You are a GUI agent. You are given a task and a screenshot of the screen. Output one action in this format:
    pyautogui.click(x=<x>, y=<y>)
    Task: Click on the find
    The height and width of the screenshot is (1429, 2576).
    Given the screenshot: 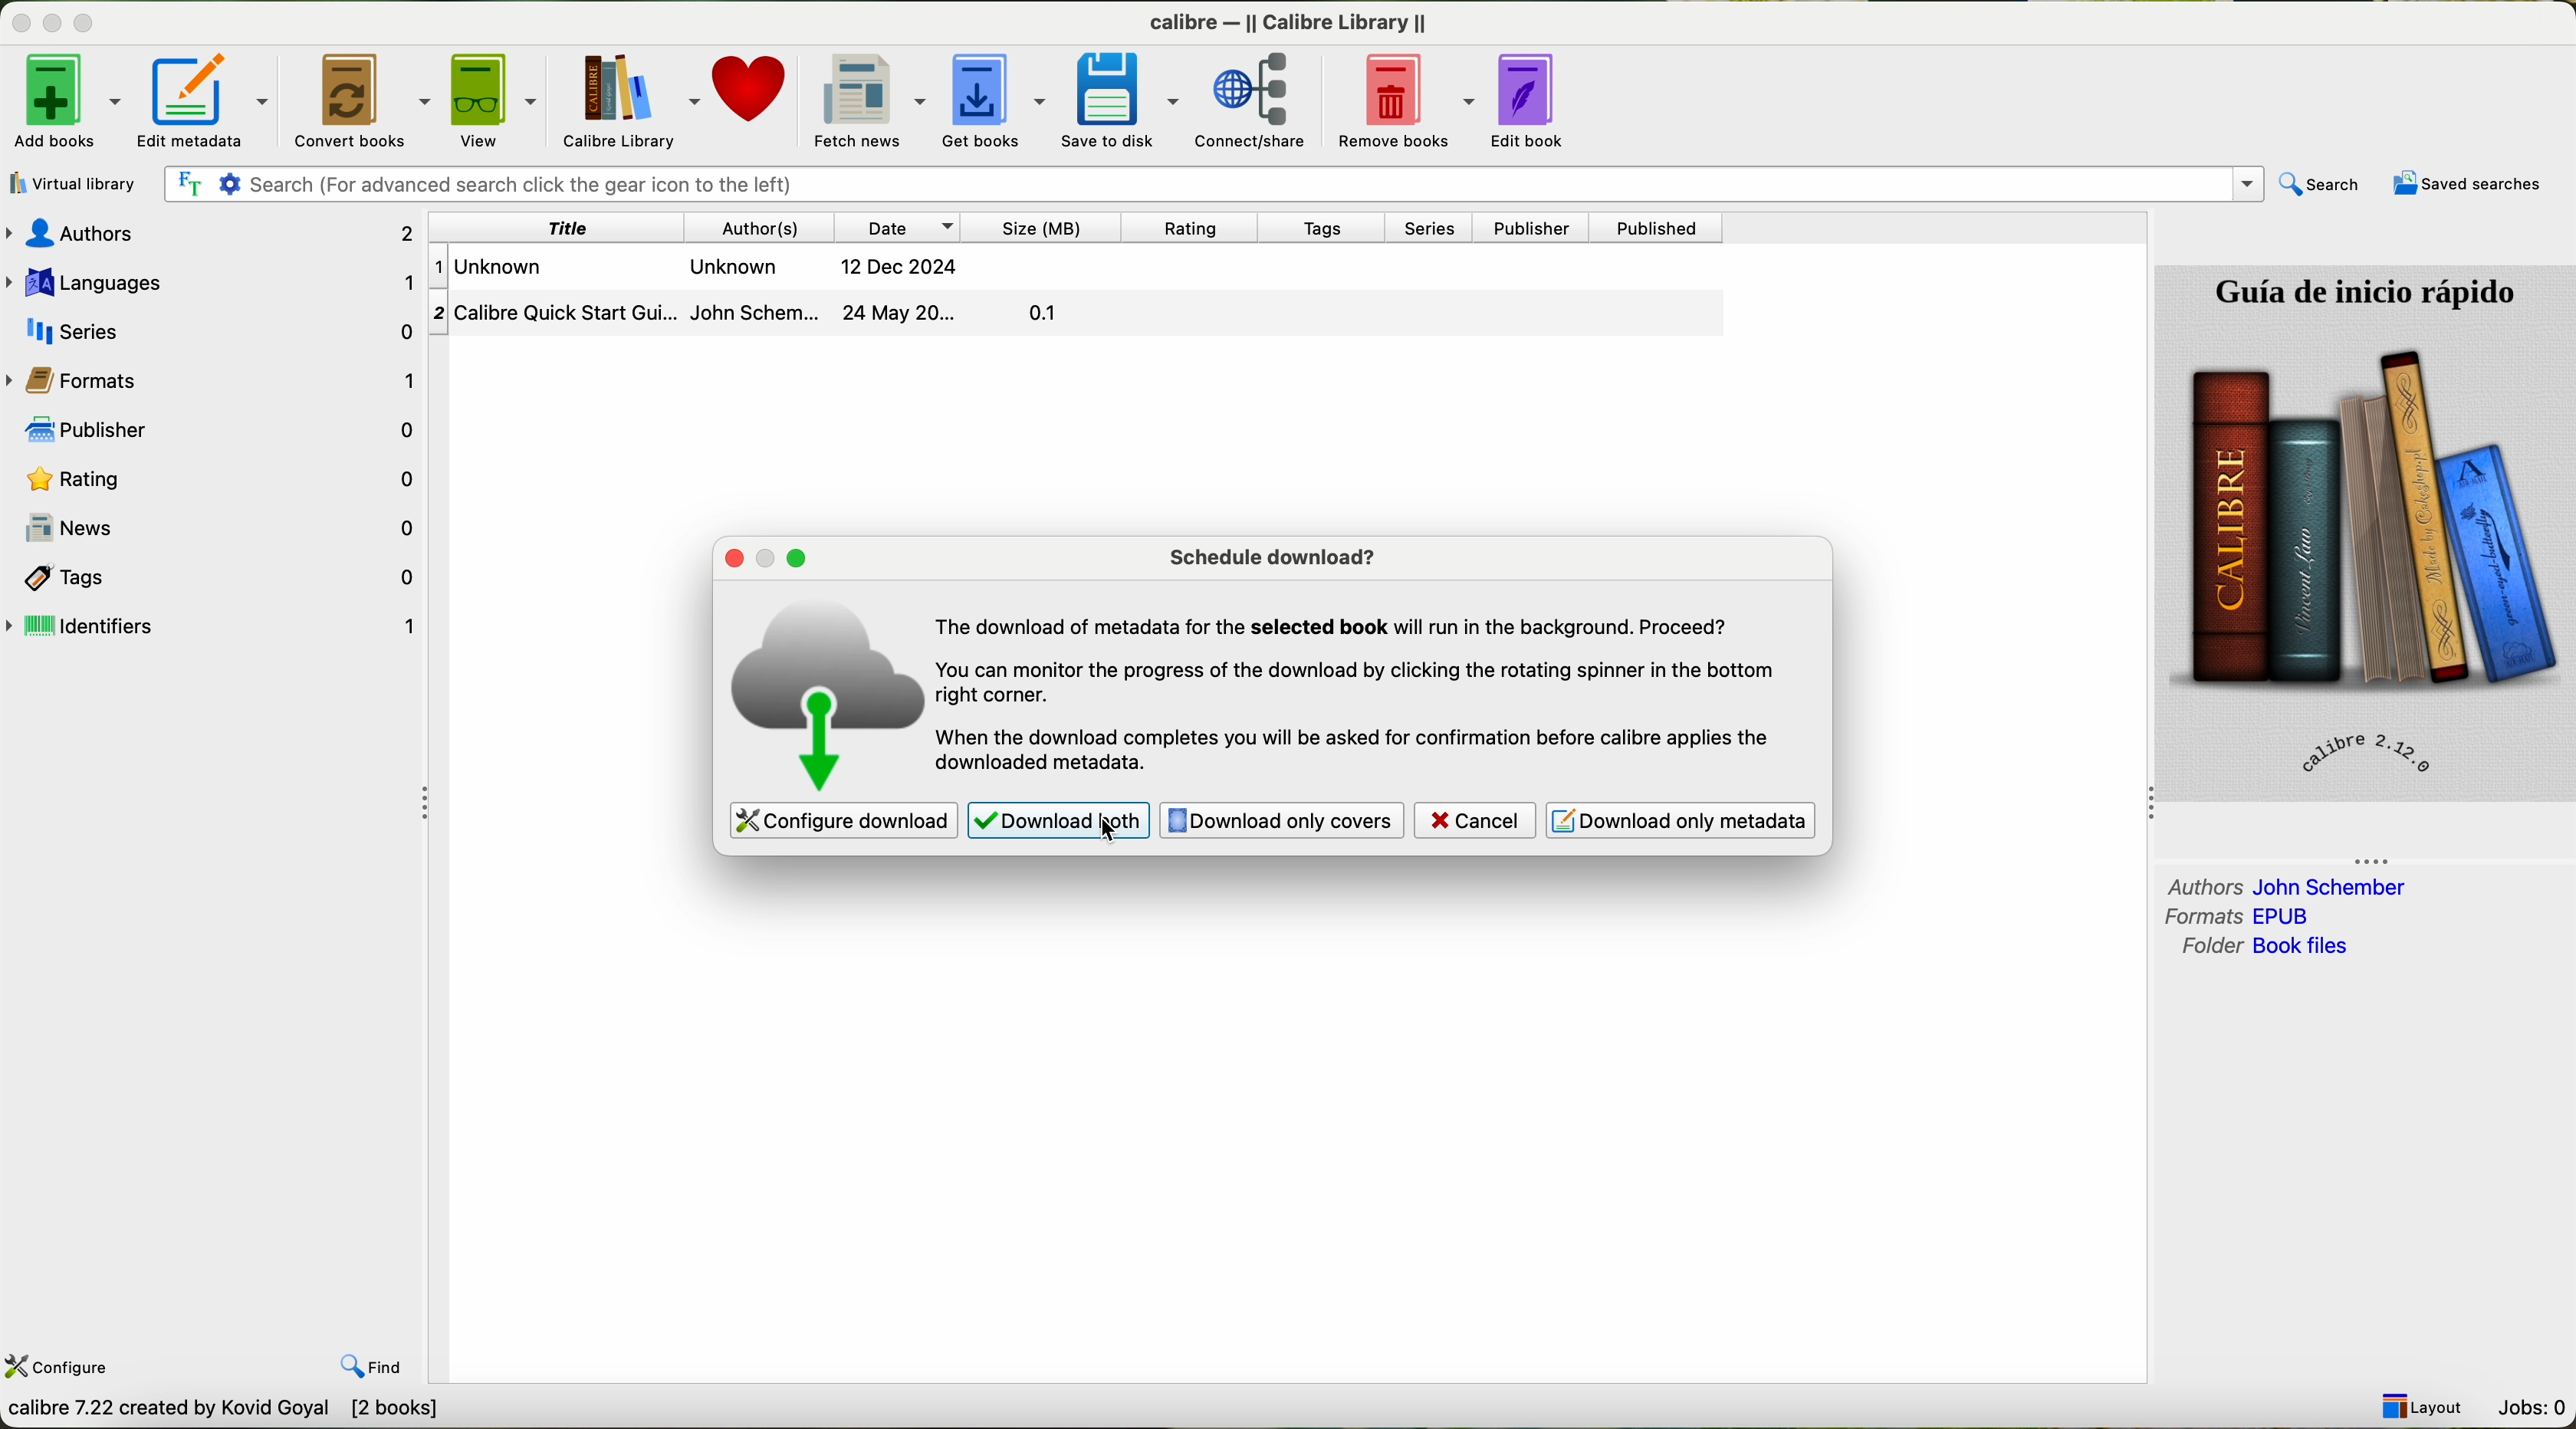 What is the action you would take?
    pyautogui.click(x=373, y=1366)
    